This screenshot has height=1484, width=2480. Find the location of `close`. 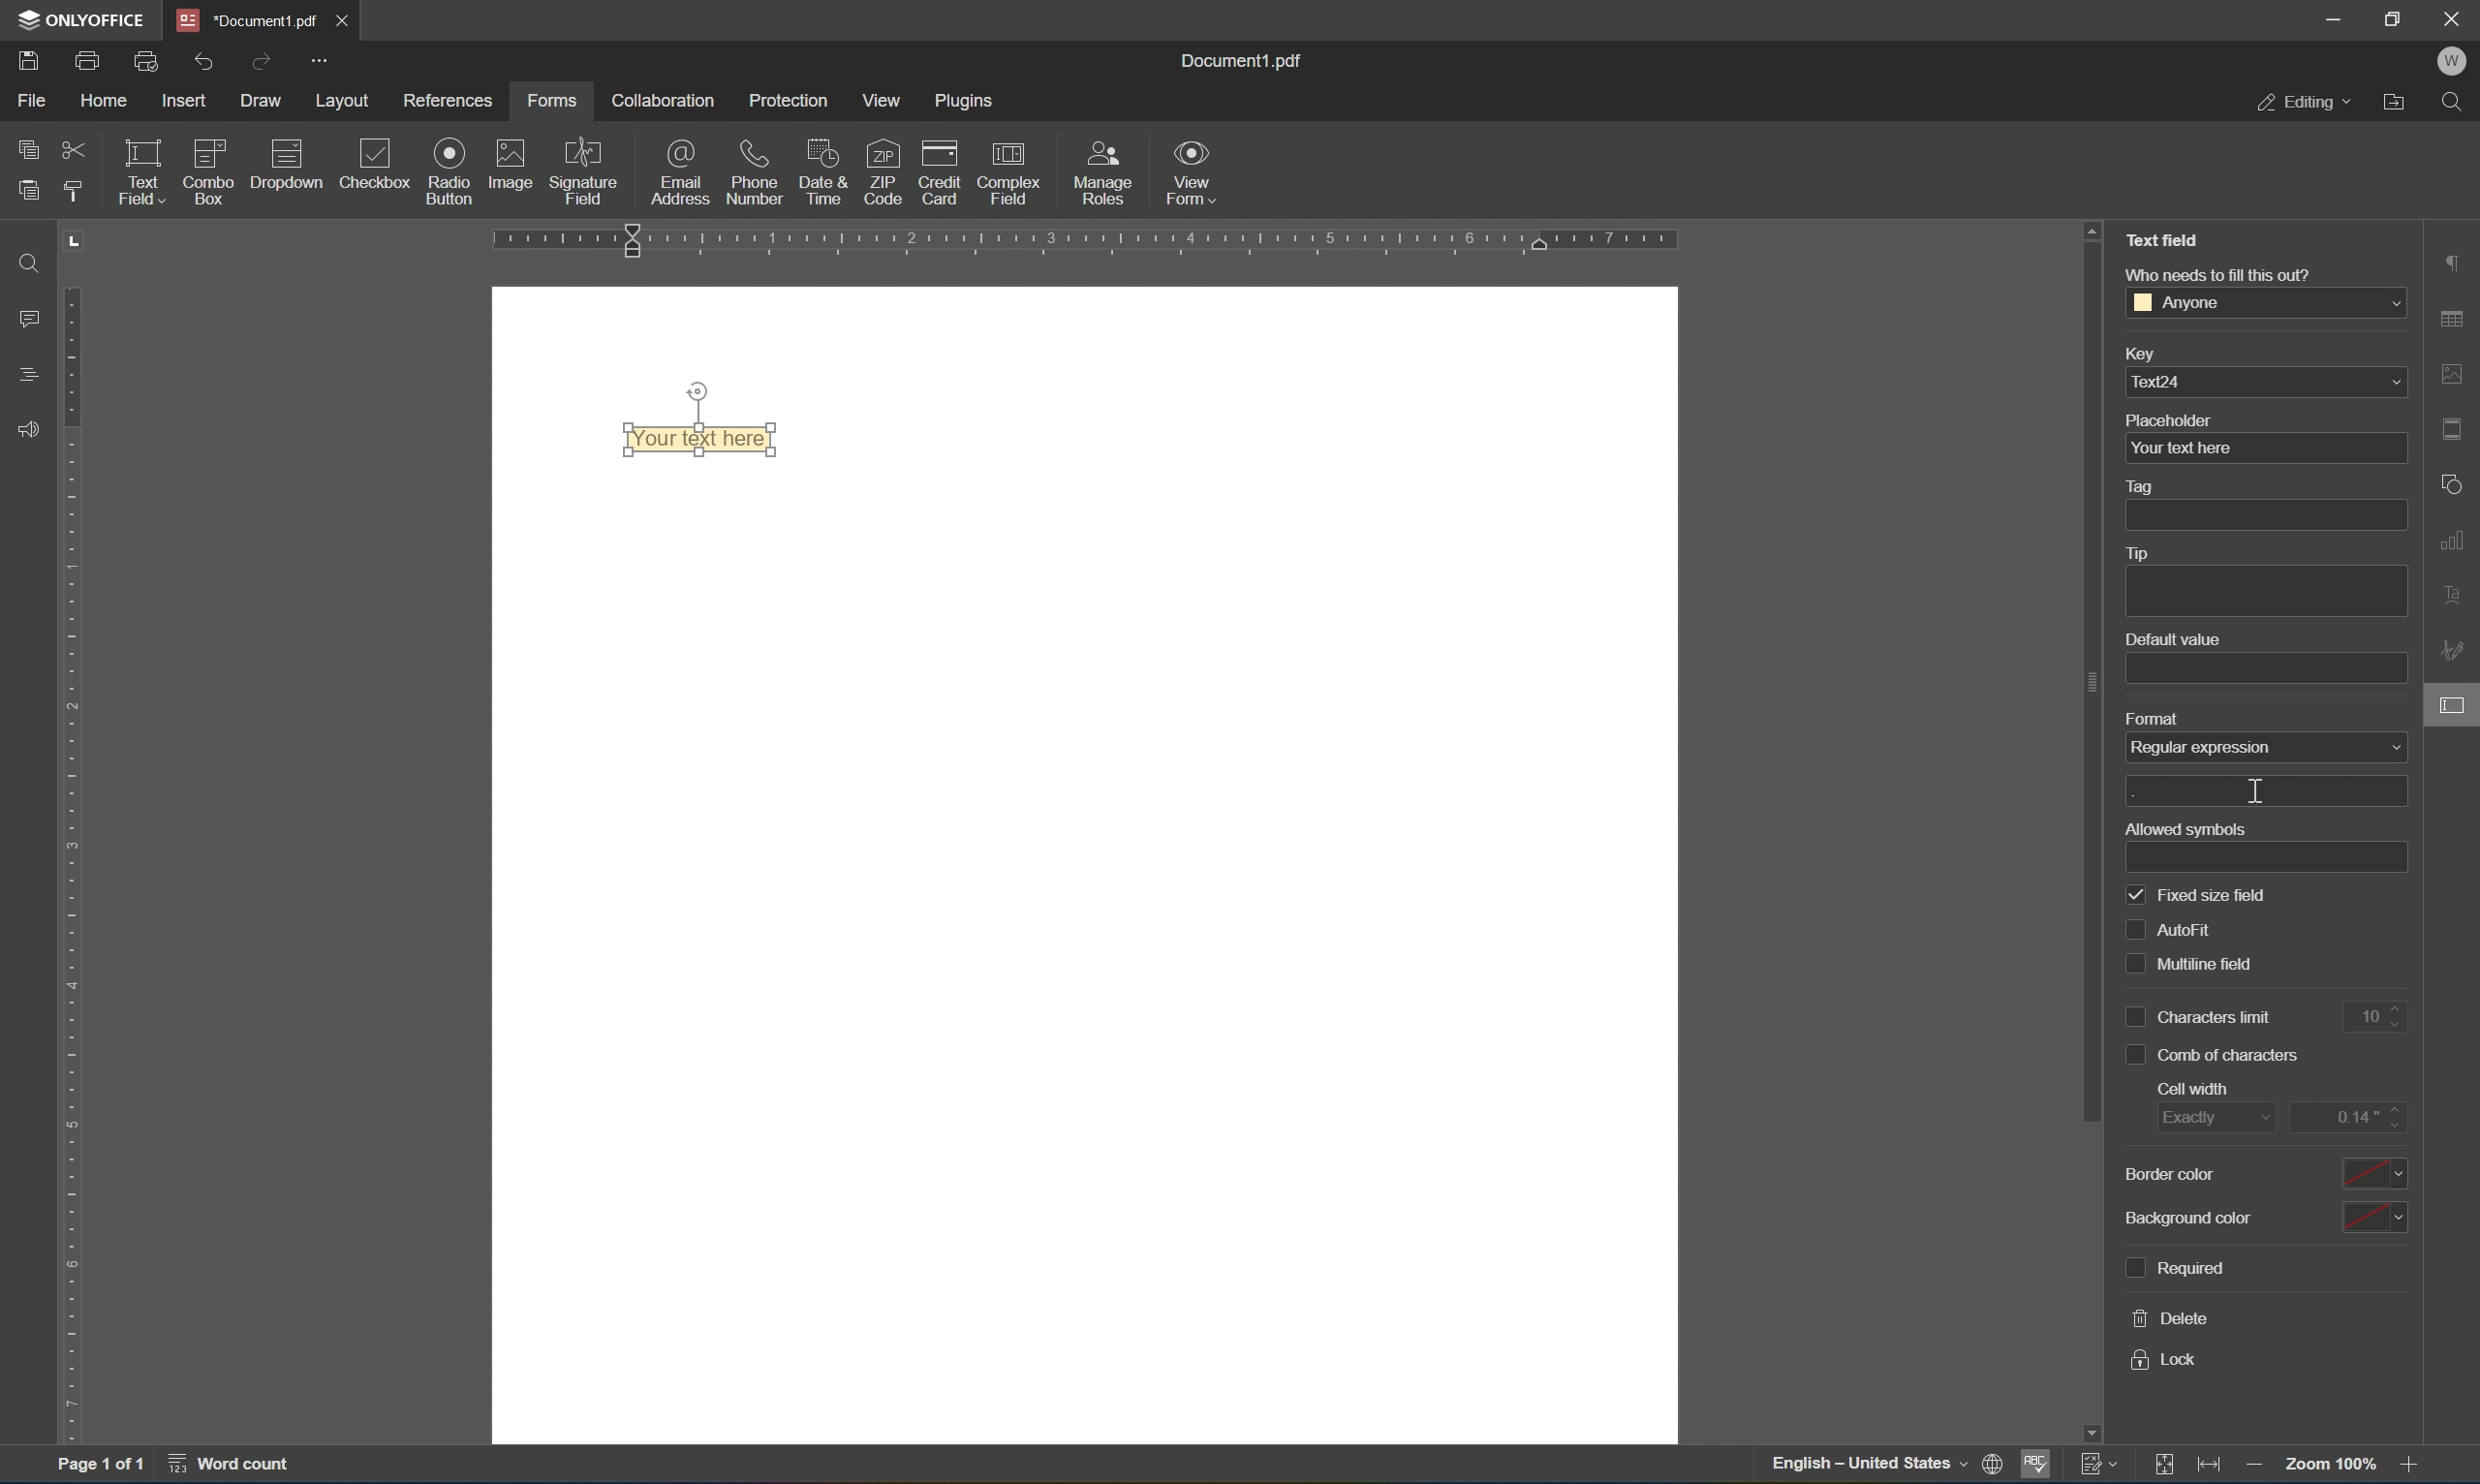

close is located at coordinates (340, 20).